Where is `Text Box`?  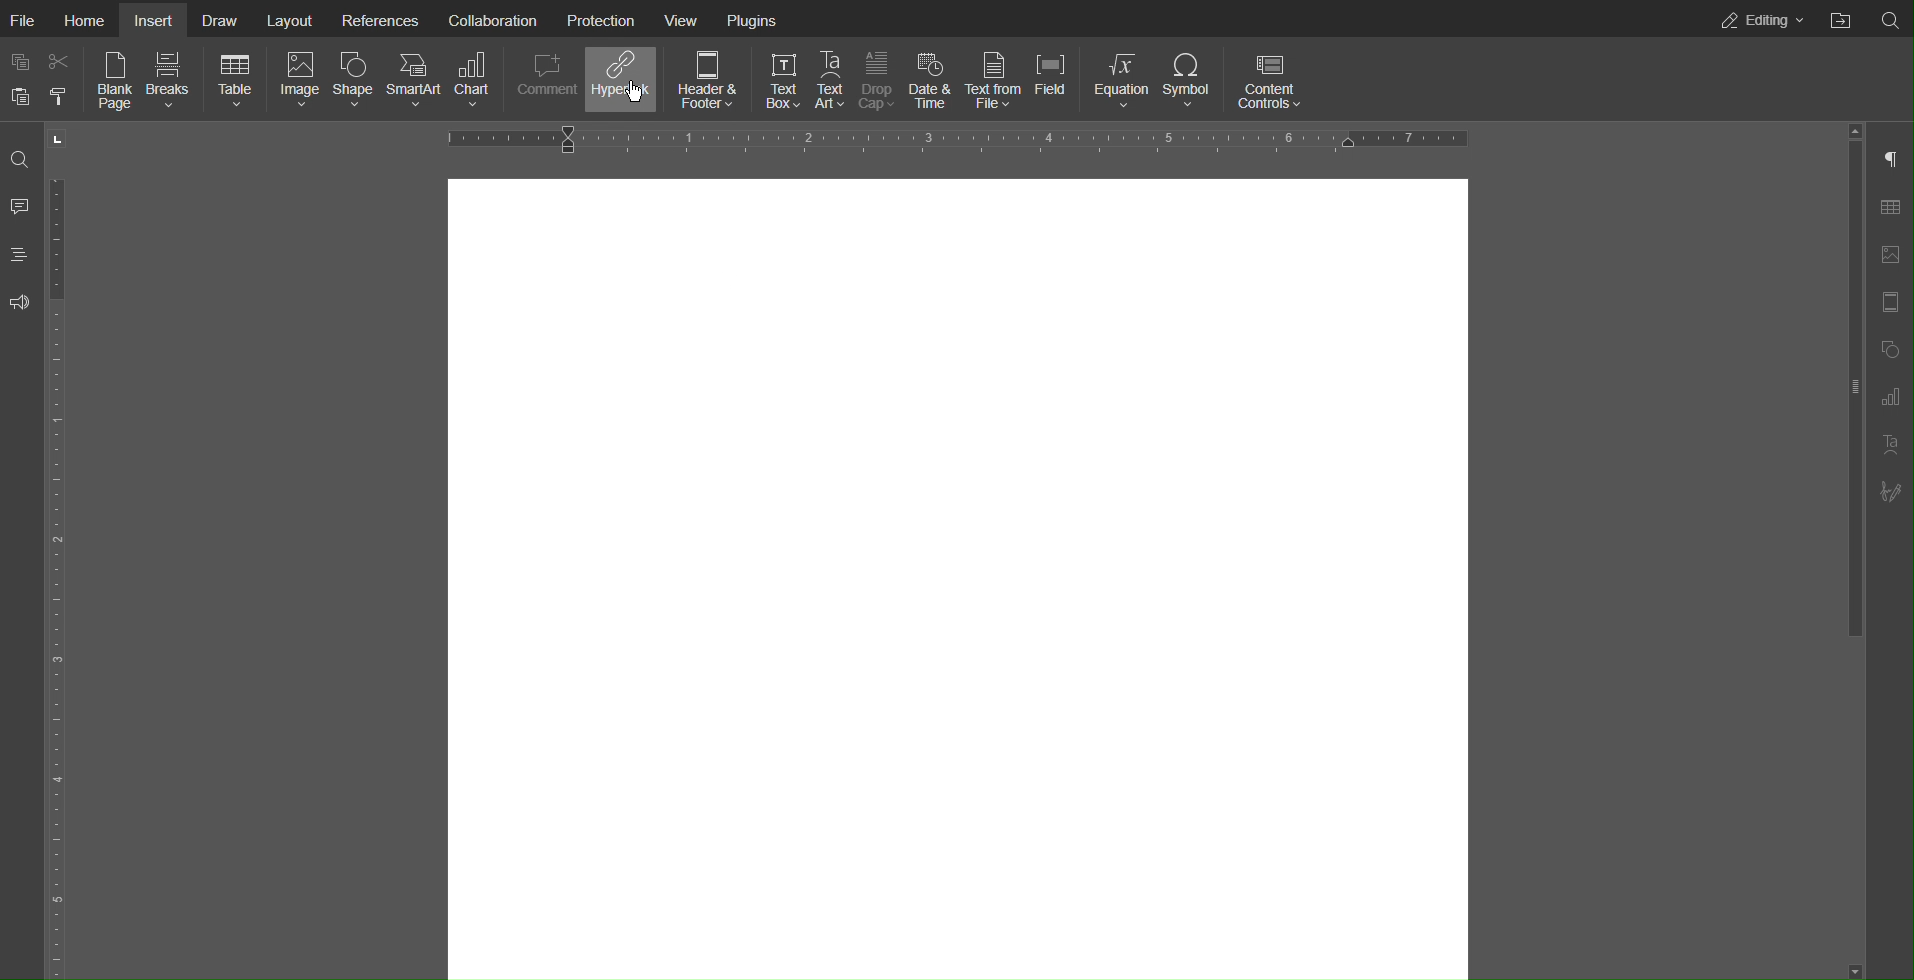
Text Box is located at coordinates (784, 81).